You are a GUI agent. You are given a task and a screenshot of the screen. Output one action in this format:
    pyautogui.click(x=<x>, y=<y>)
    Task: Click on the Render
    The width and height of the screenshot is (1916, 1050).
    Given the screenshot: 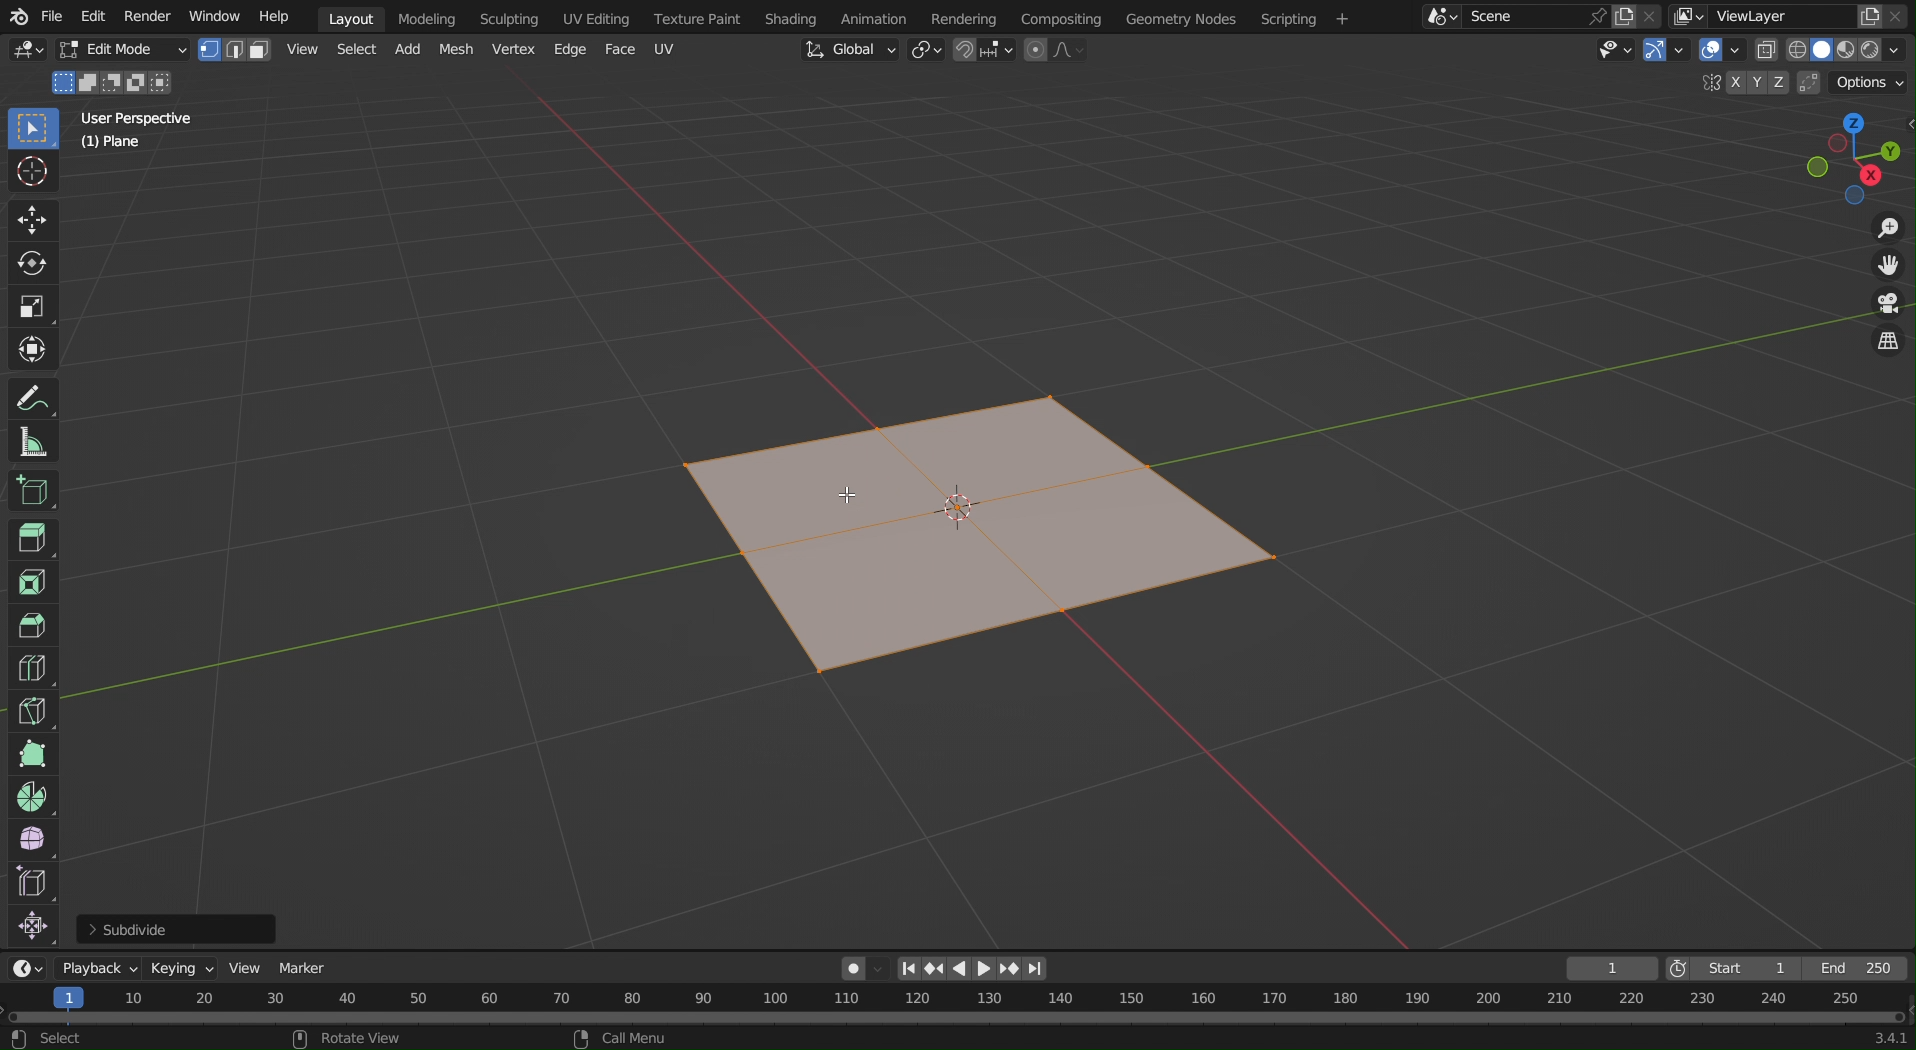 What is the action you would take?
    pyautogui.click(x=148, y=16)
    